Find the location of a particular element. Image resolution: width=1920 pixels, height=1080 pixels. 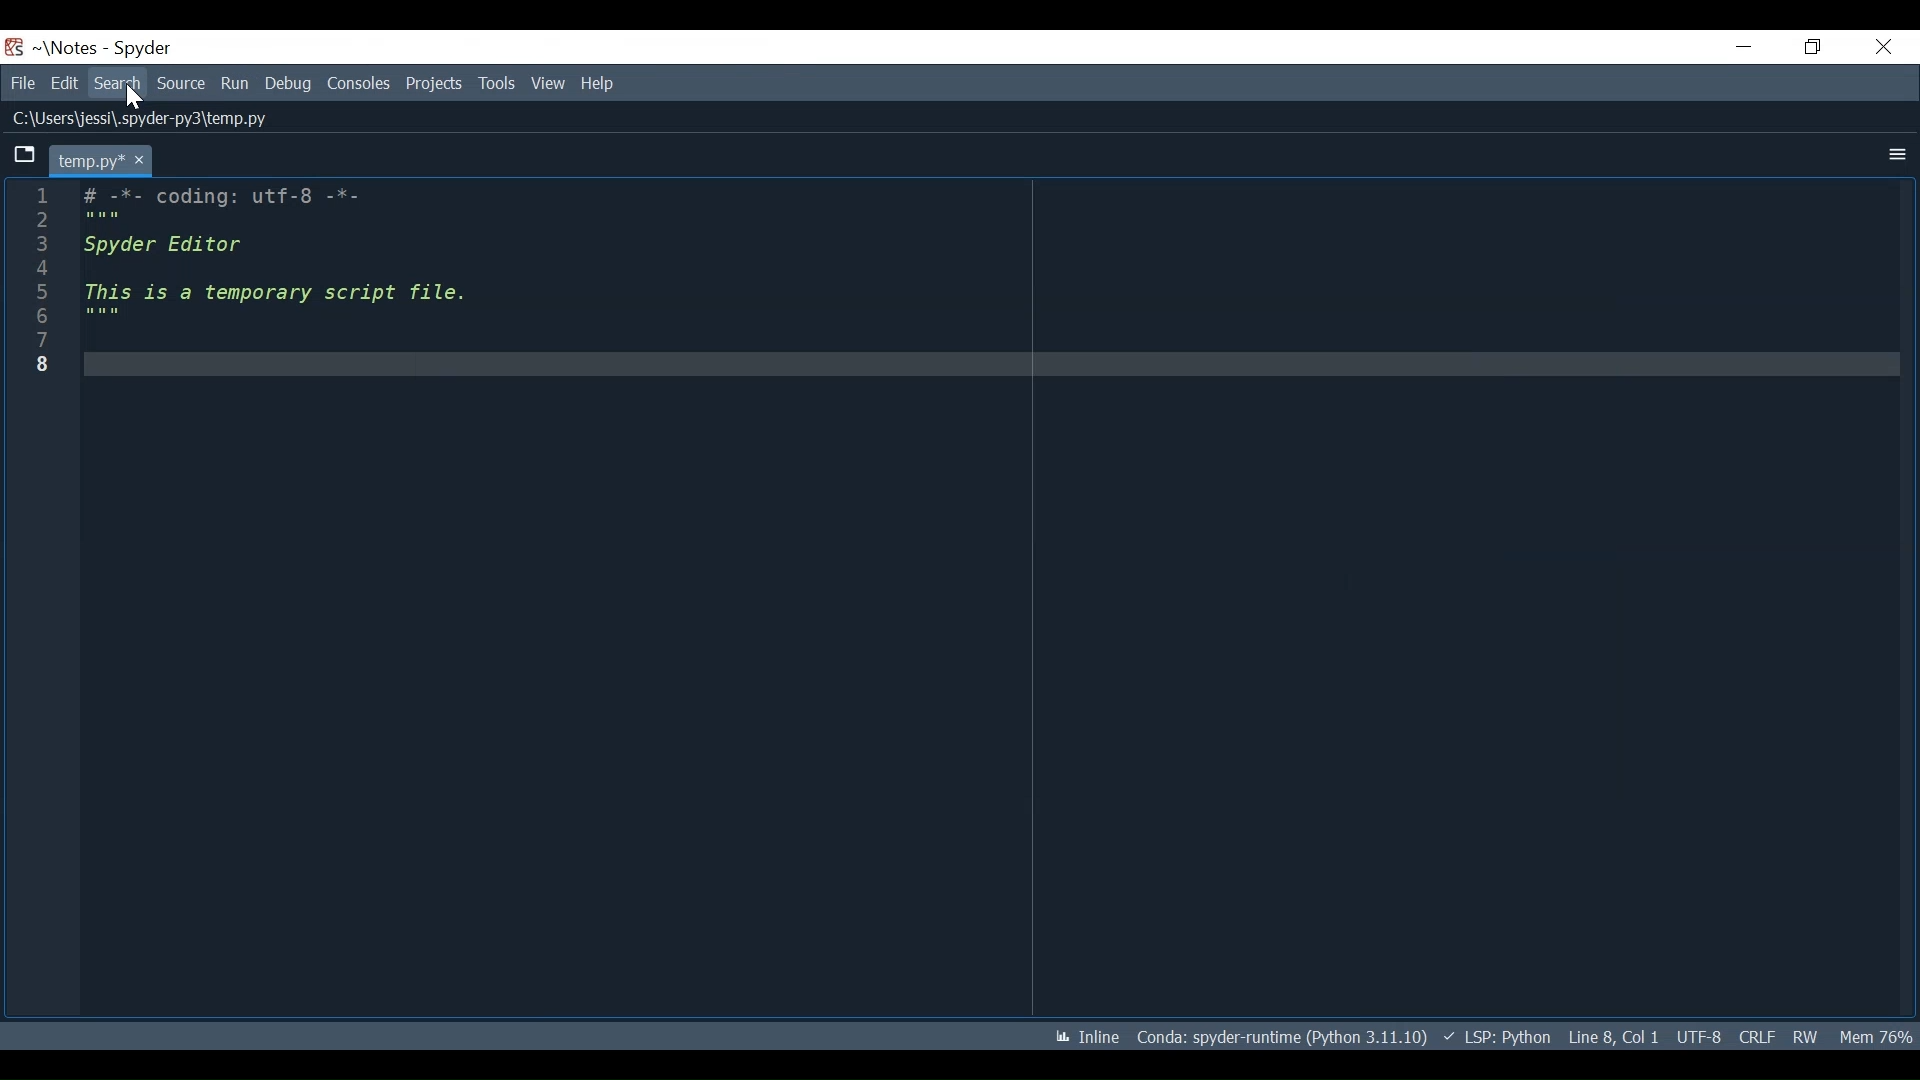

Browse tab is located at coordinates (20, 156).